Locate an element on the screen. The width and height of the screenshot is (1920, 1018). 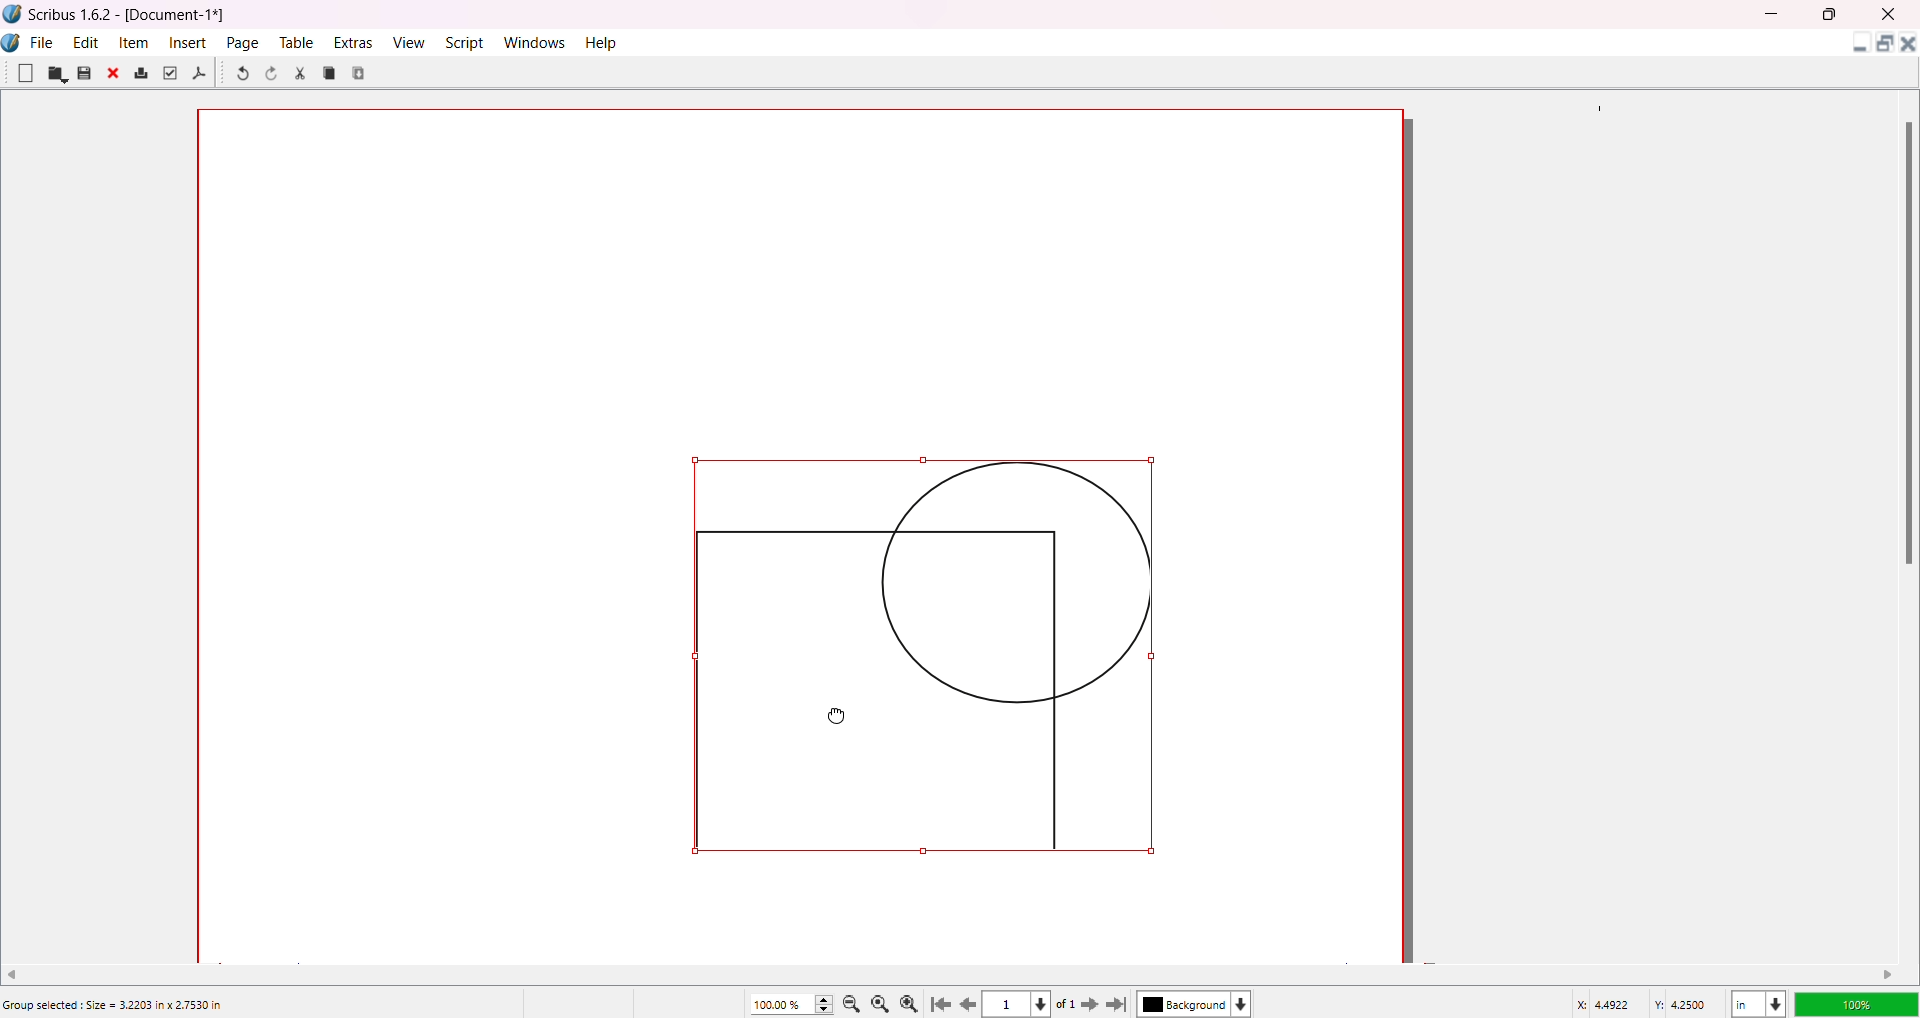
Print is located at coordinates (141, 74).